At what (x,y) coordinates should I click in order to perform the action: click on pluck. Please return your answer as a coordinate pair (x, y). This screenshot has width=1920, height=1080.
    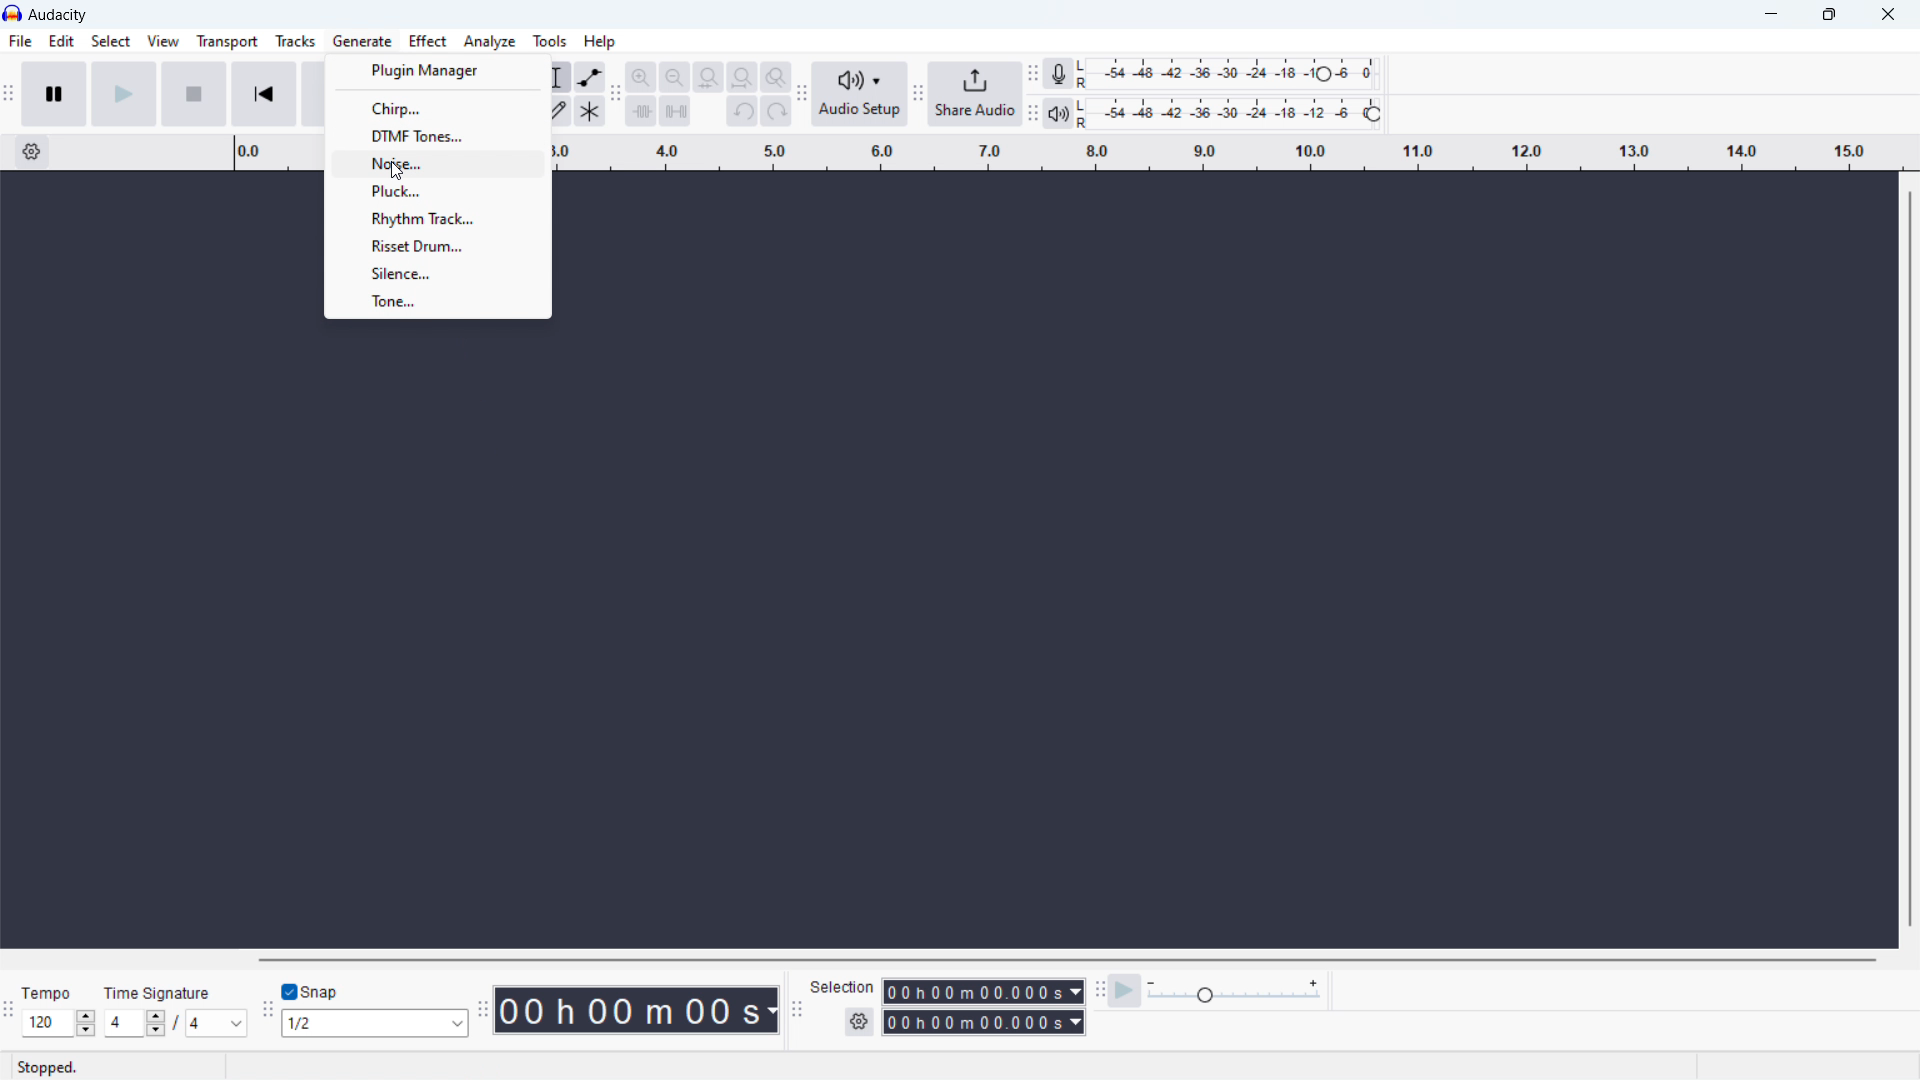
    Looking at the image, I should click on (437, 190).